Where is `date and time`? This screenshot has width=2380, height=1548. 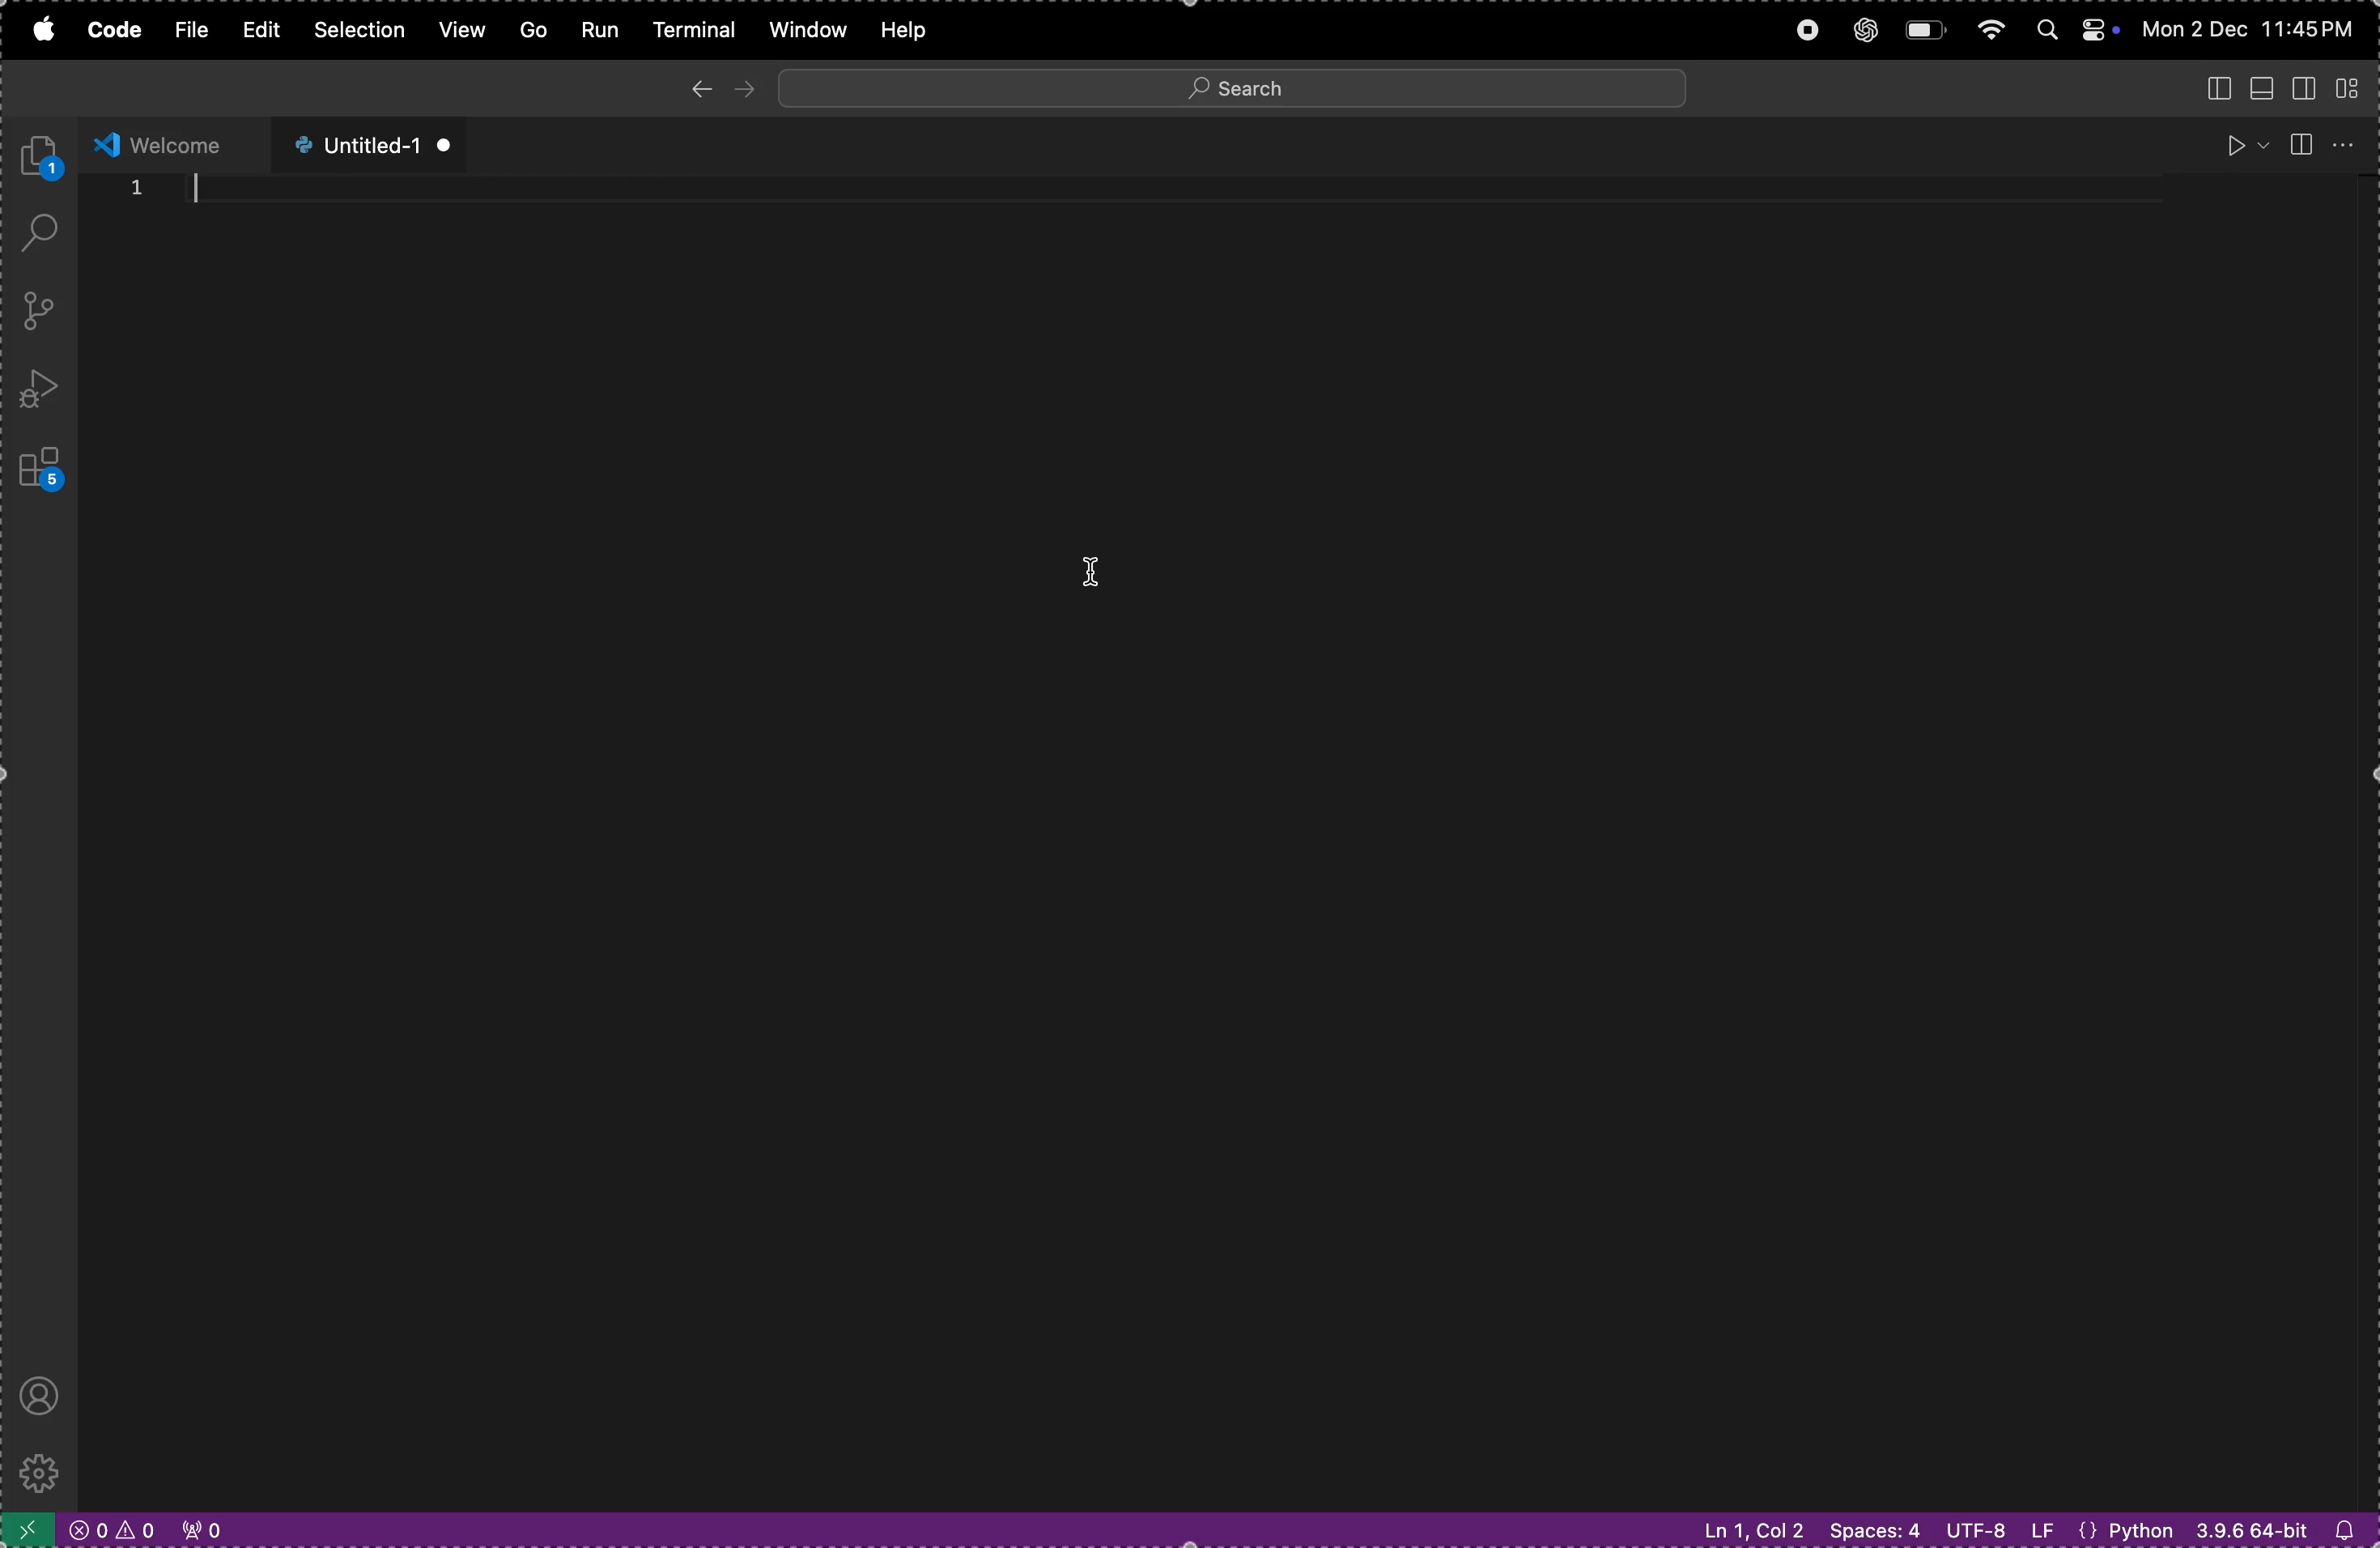
date and time is located at coordinates (2254, 27).